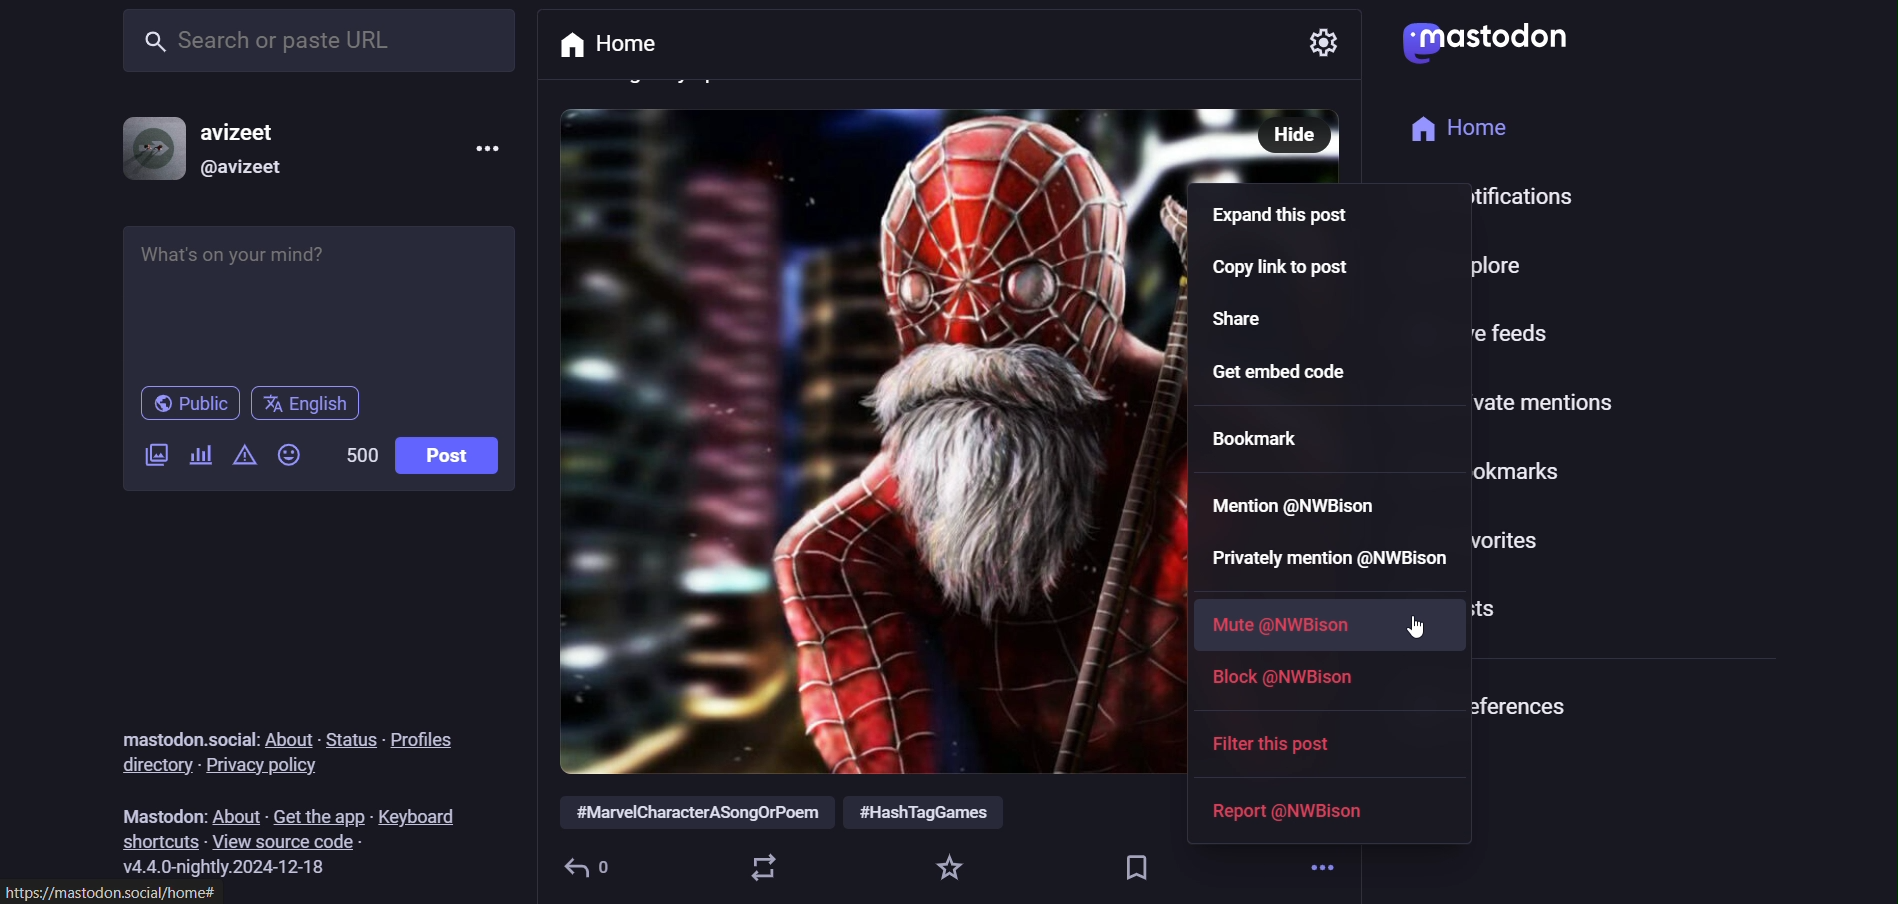 This screenshot has height=904, width=1898. What do you see at coordinates (244, 457) in the screenshot?
I see `content warning` at bounding box center [244, 457].